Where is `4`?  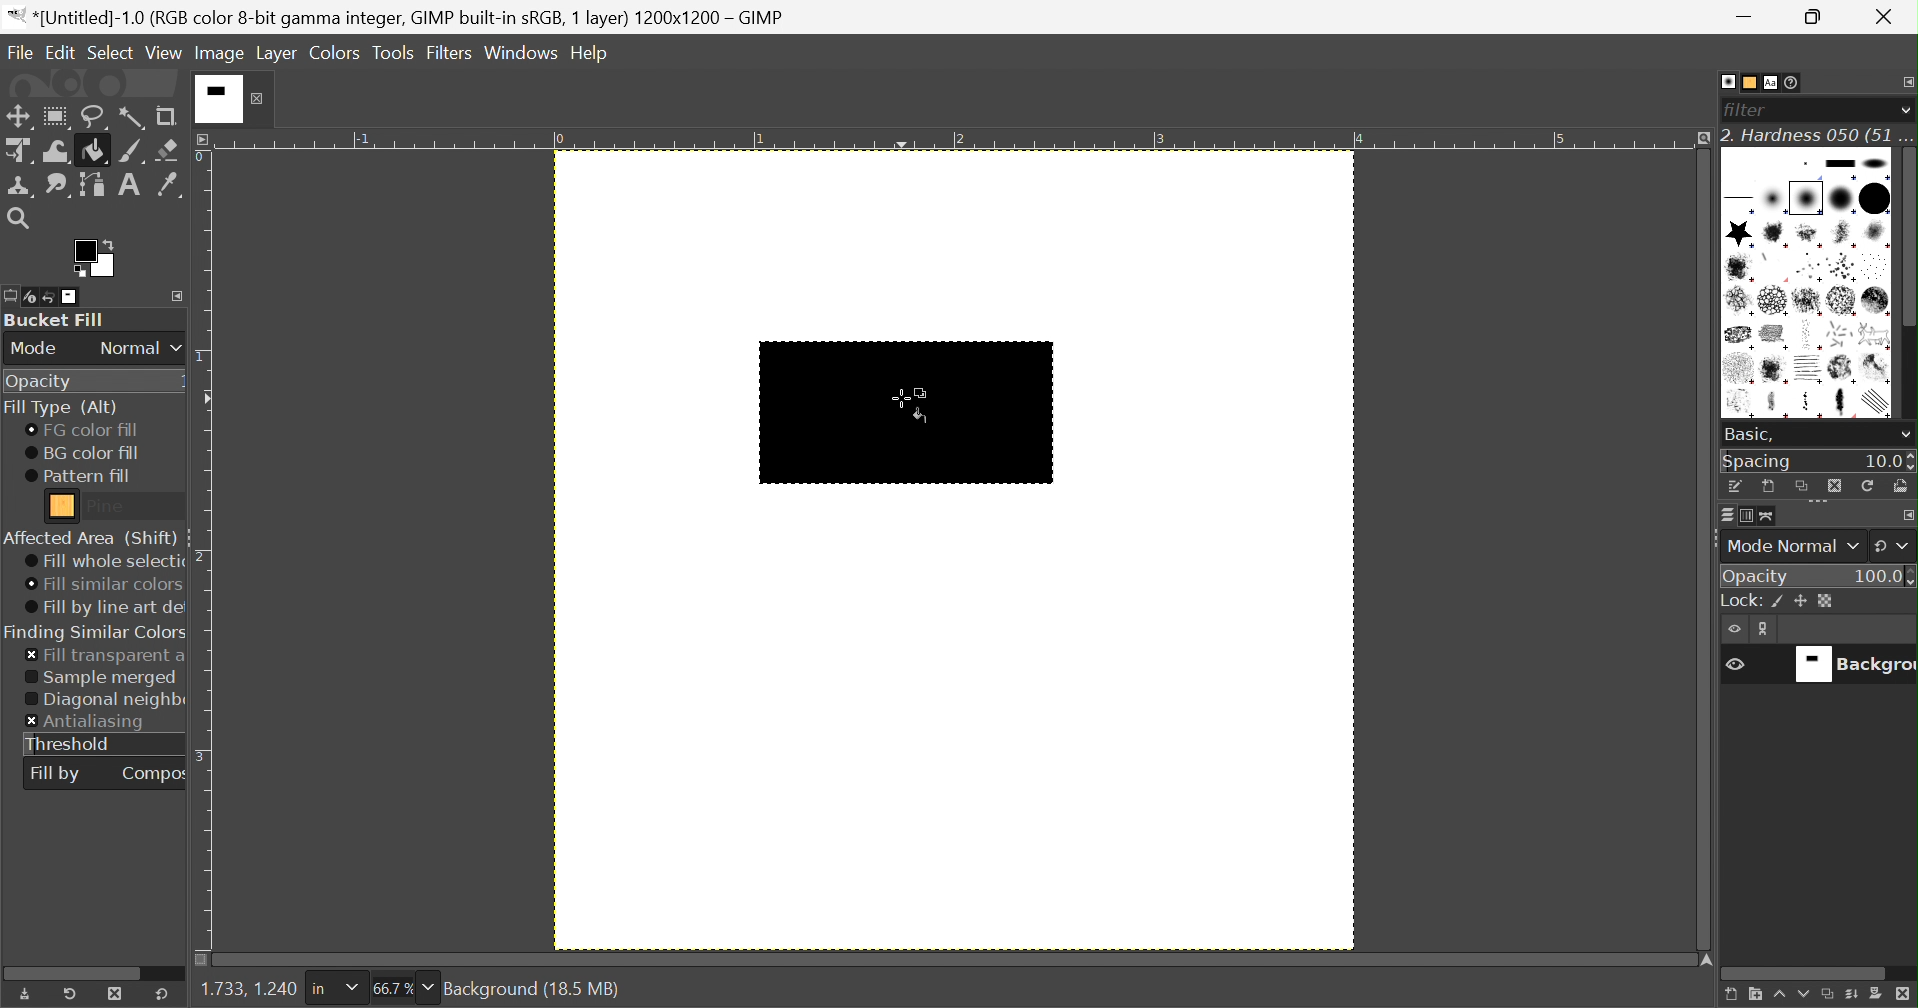 4 is located at coordinates (1359, 139).